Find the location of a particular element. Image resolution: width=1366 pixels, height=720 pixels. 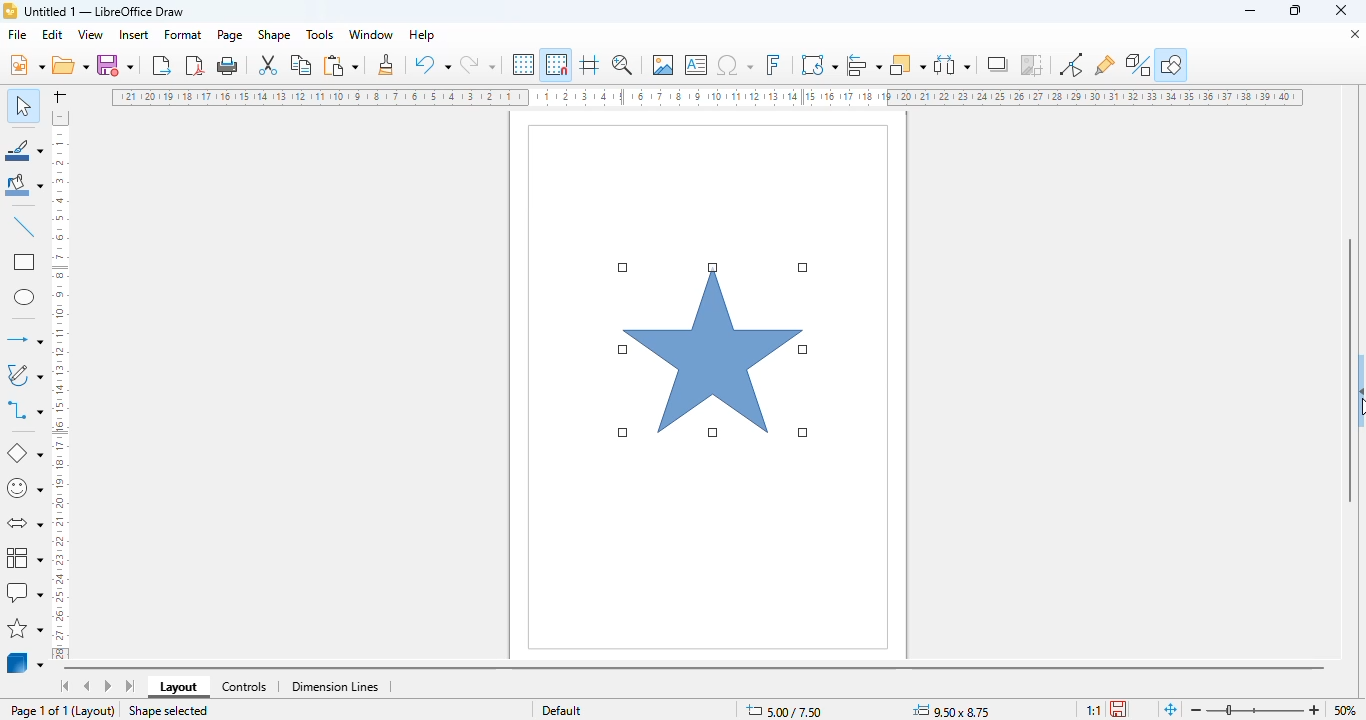

connector is located at coordinates (24, 412).